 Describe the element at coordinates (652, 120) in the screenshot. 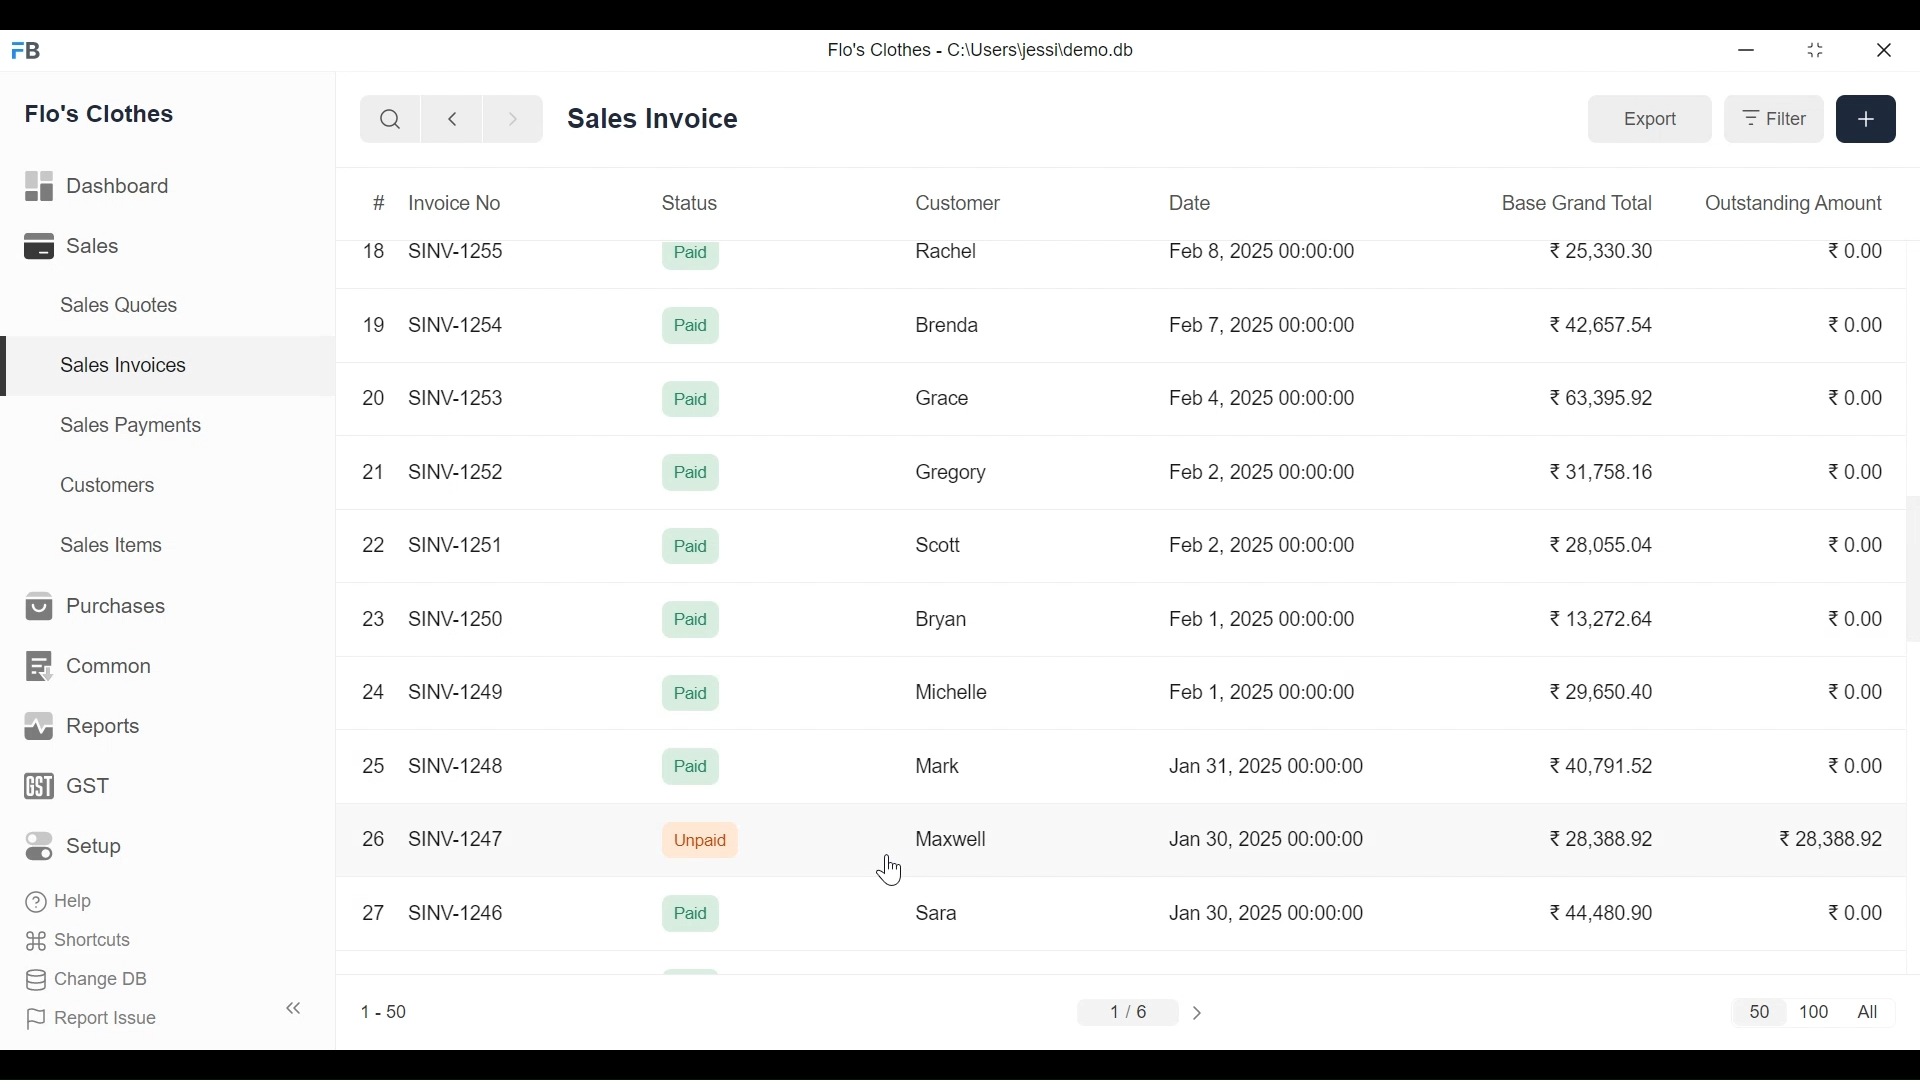

I see `Sales Invoice` at that location.